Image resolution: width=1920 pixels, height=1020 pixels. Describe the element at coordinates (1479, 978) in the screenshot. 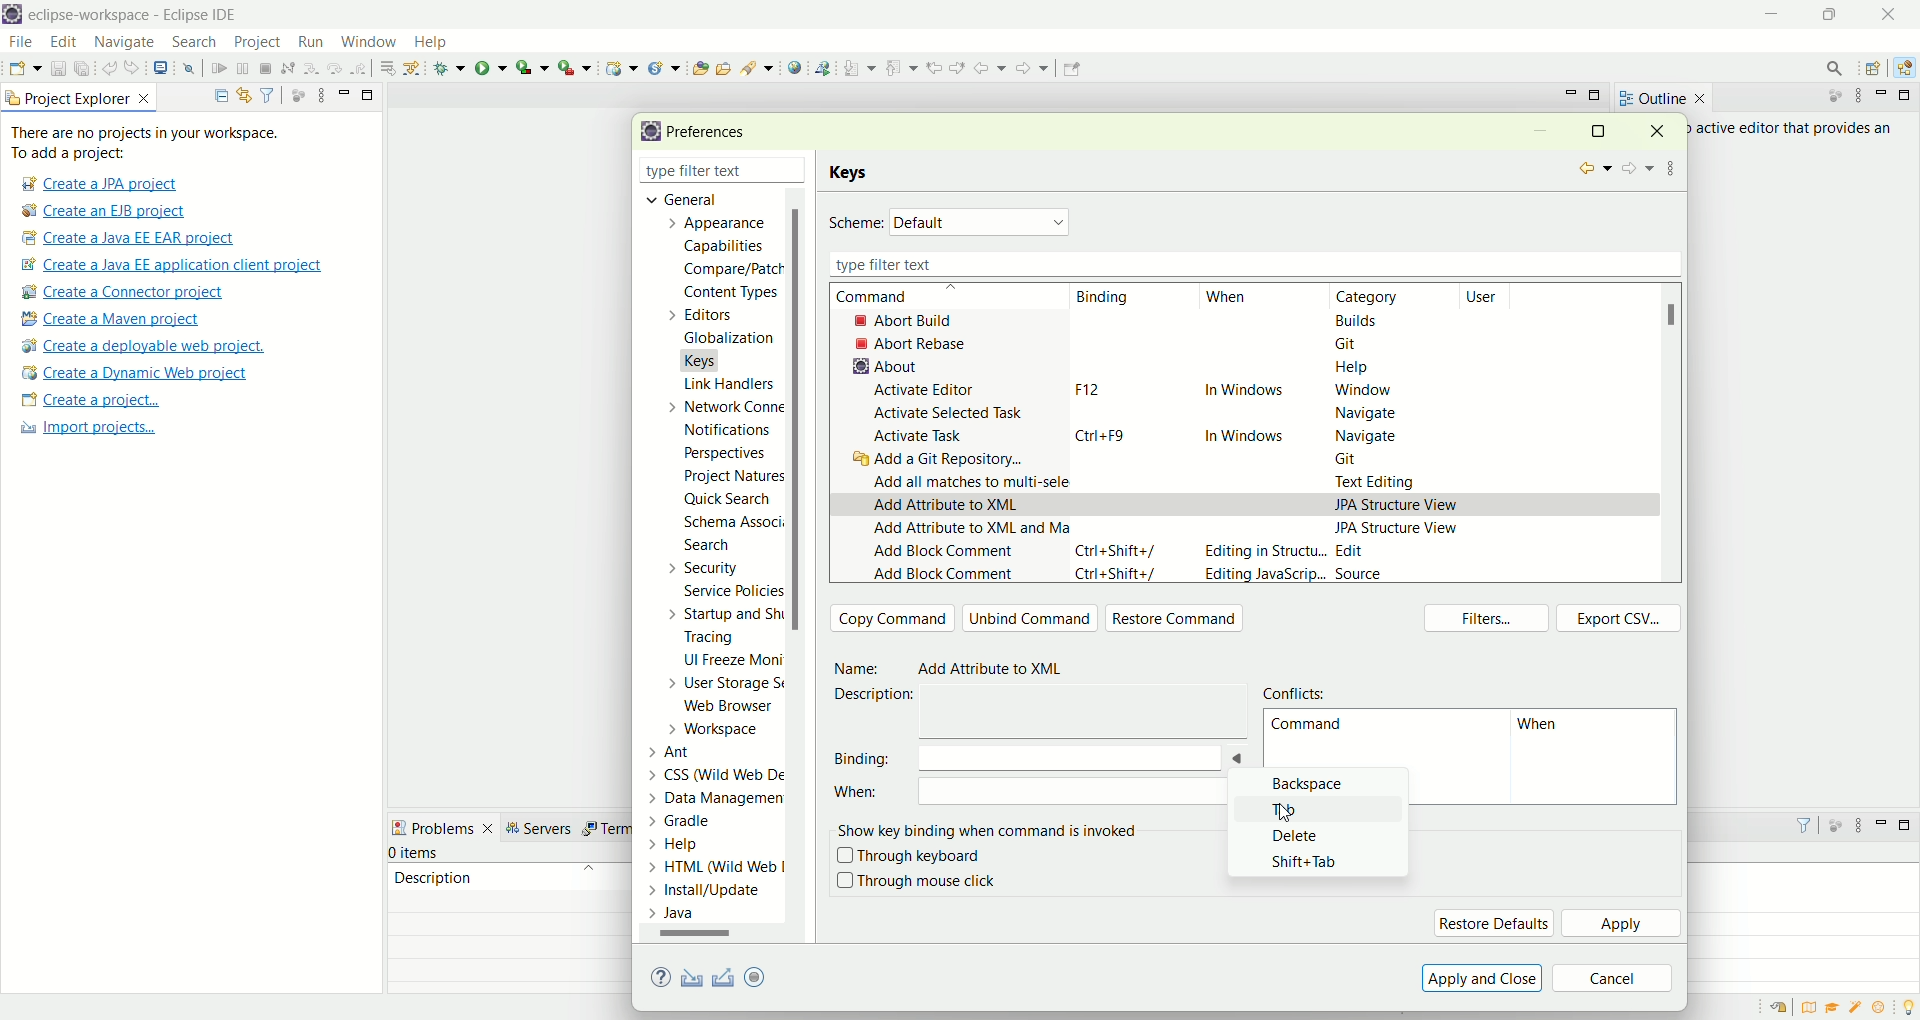

I see `apply and close` at that location.